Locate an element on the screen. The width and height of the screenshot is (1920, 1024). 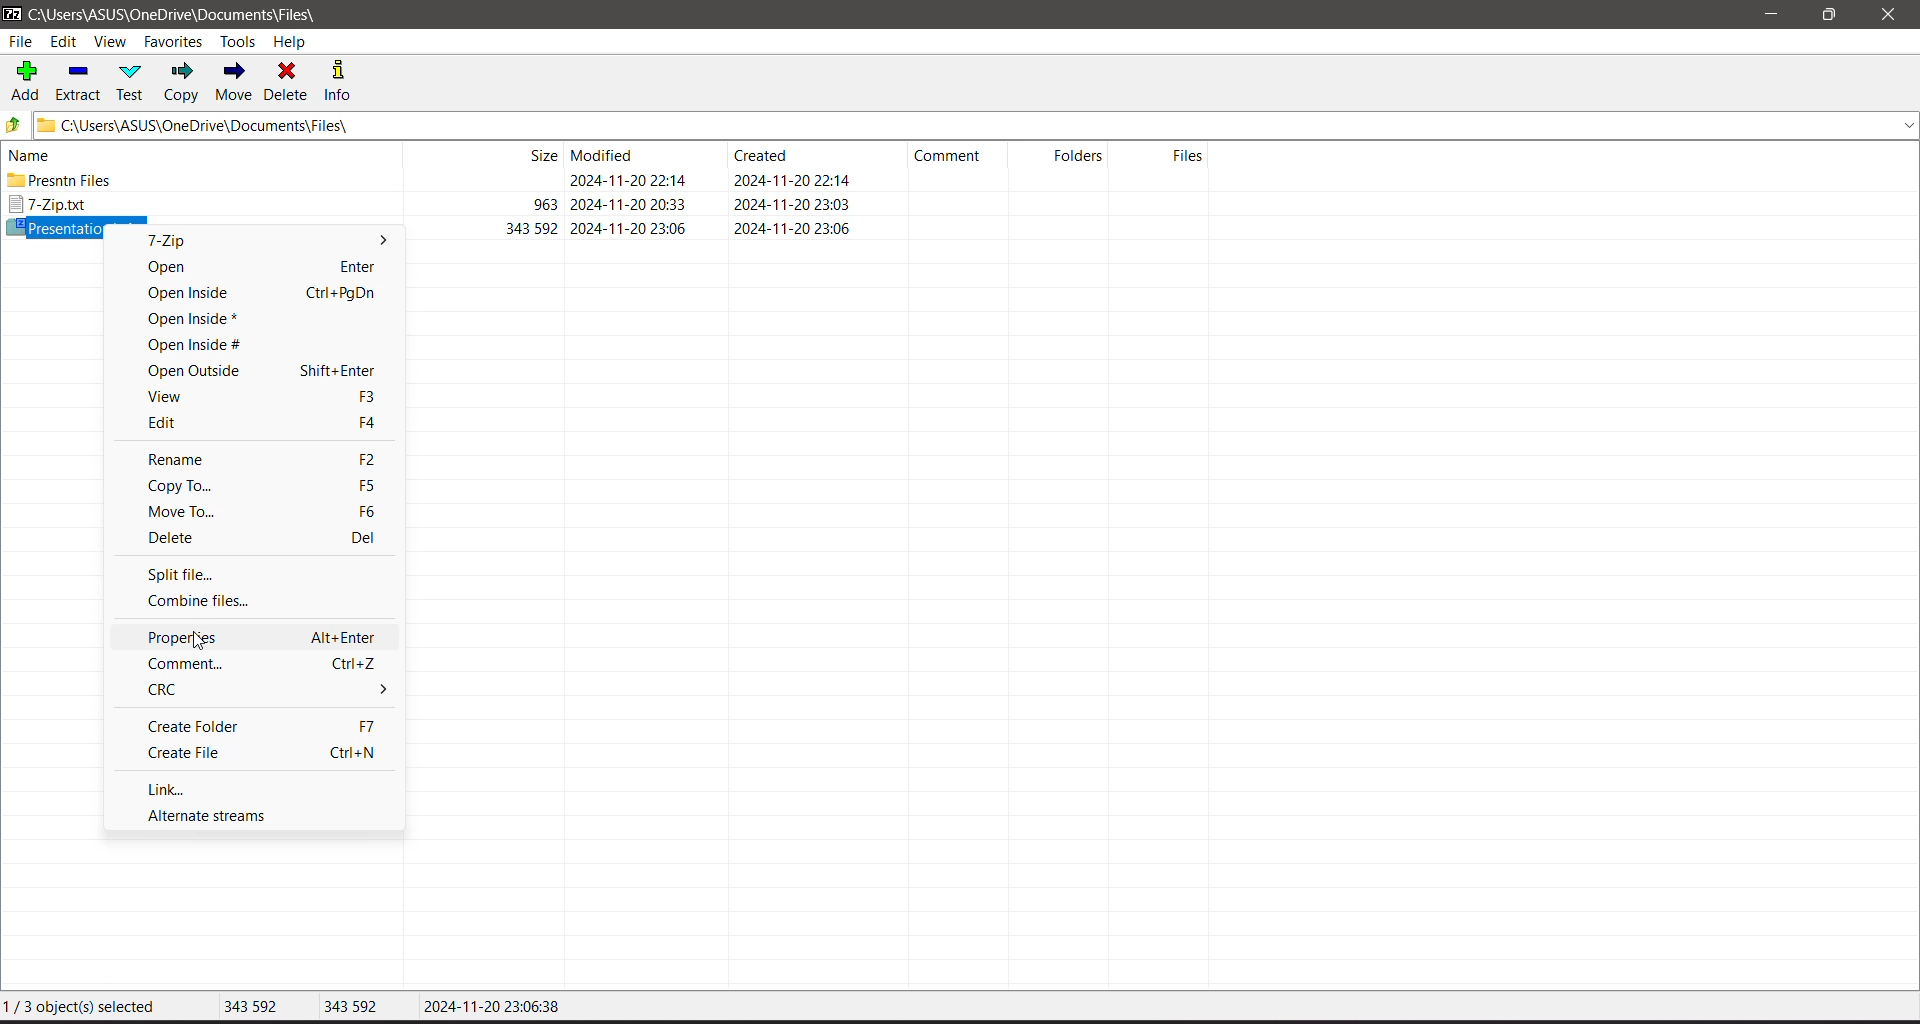
Favorites is located at coordinates (174, 42).